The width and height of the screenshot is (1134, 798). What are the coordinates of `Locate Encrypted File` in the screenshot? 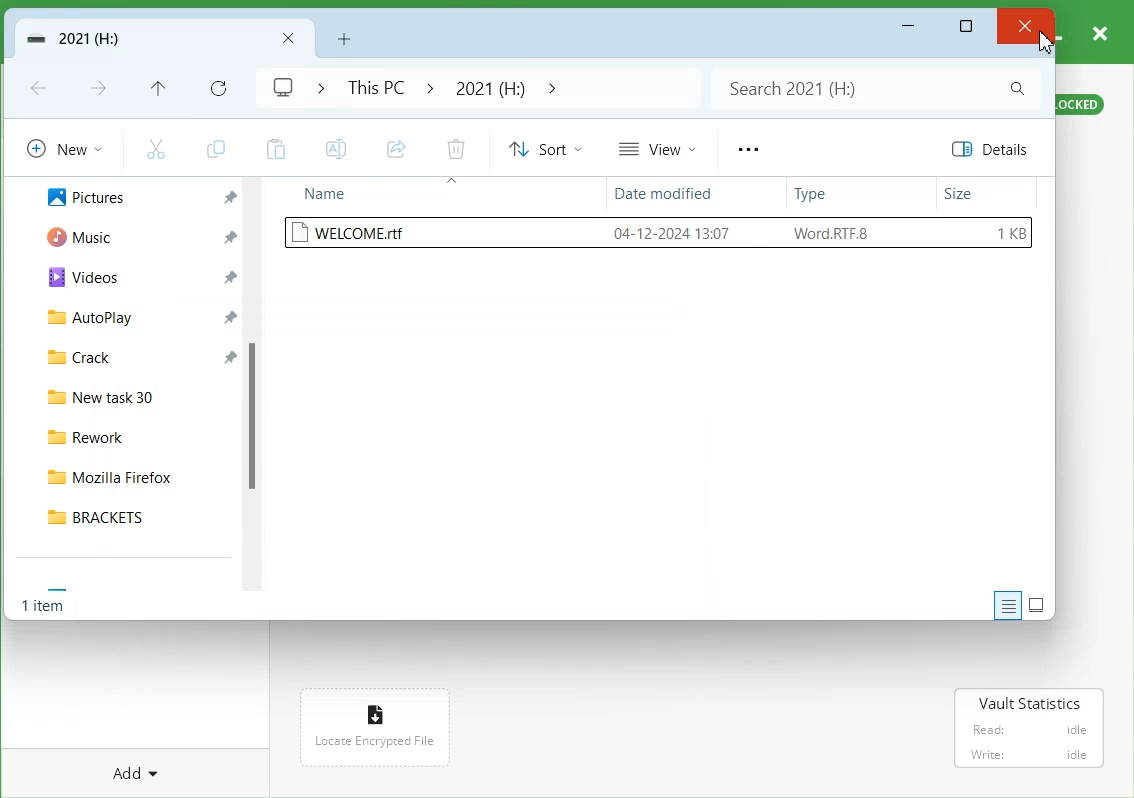 It's located at (372, 744).